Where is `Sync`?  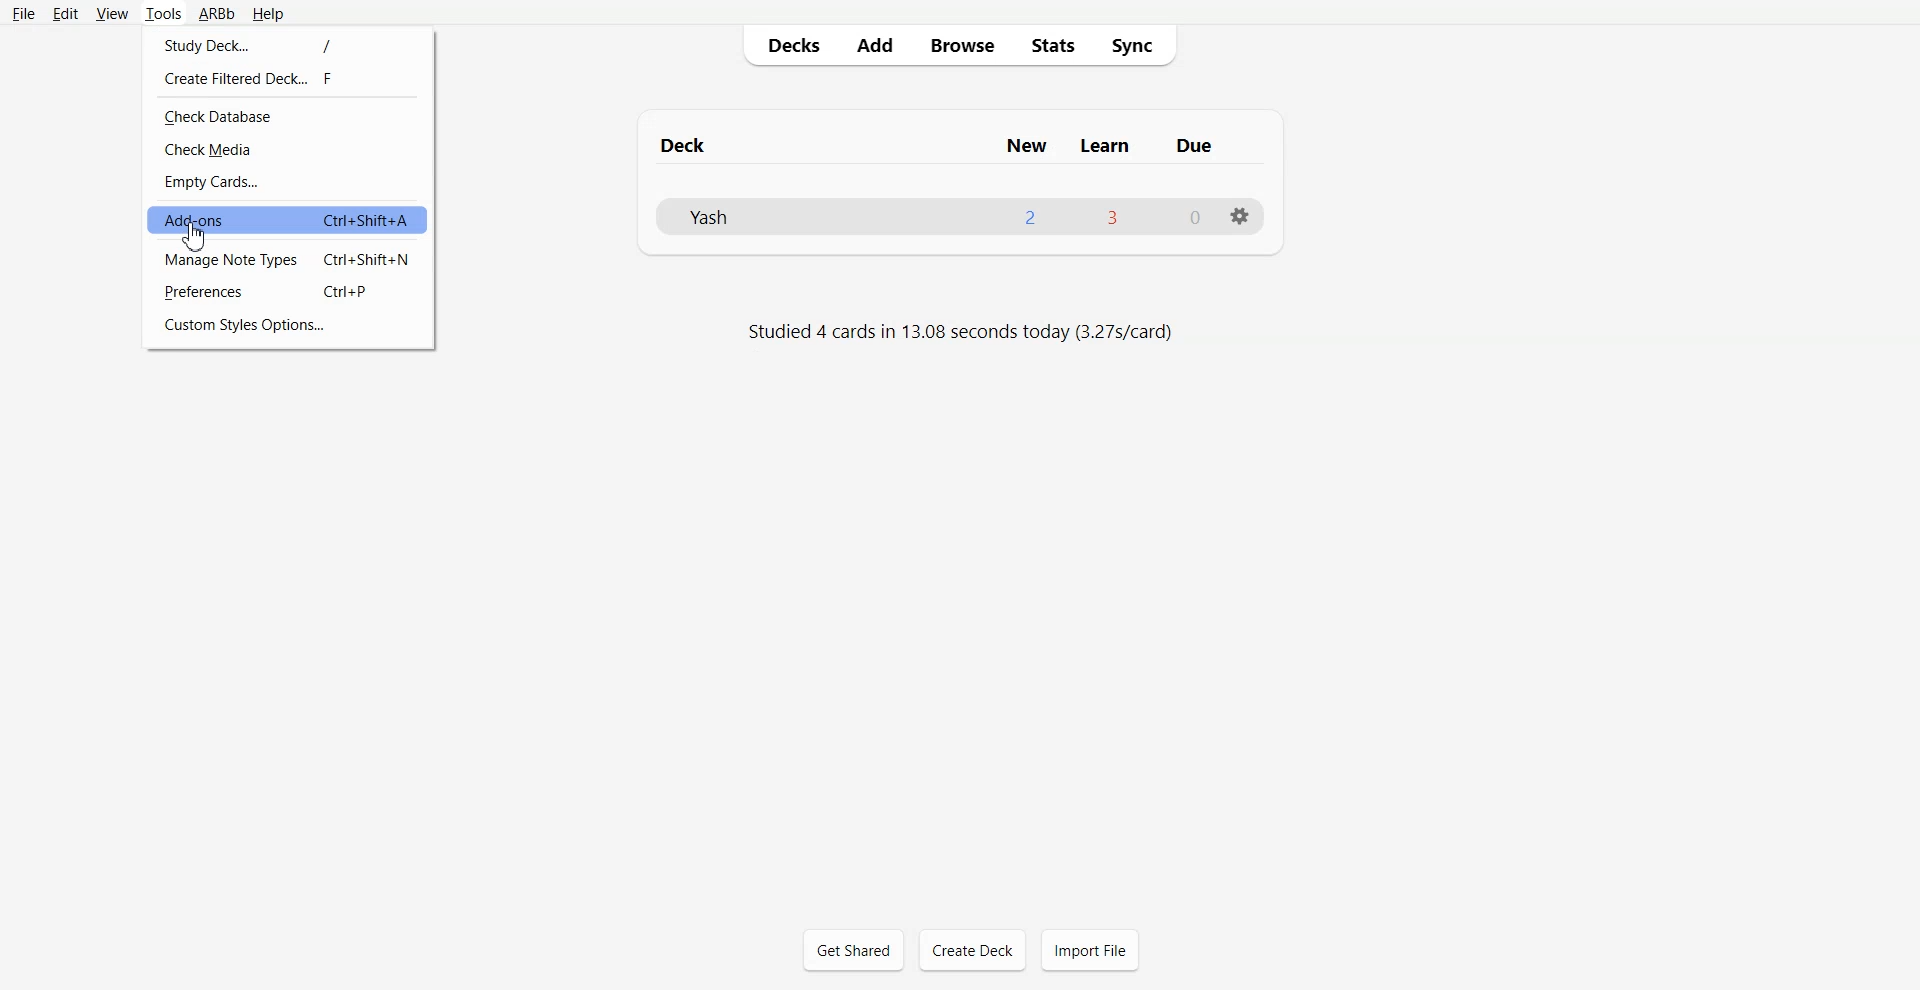
Sync is located at coordinates (1141, 46).